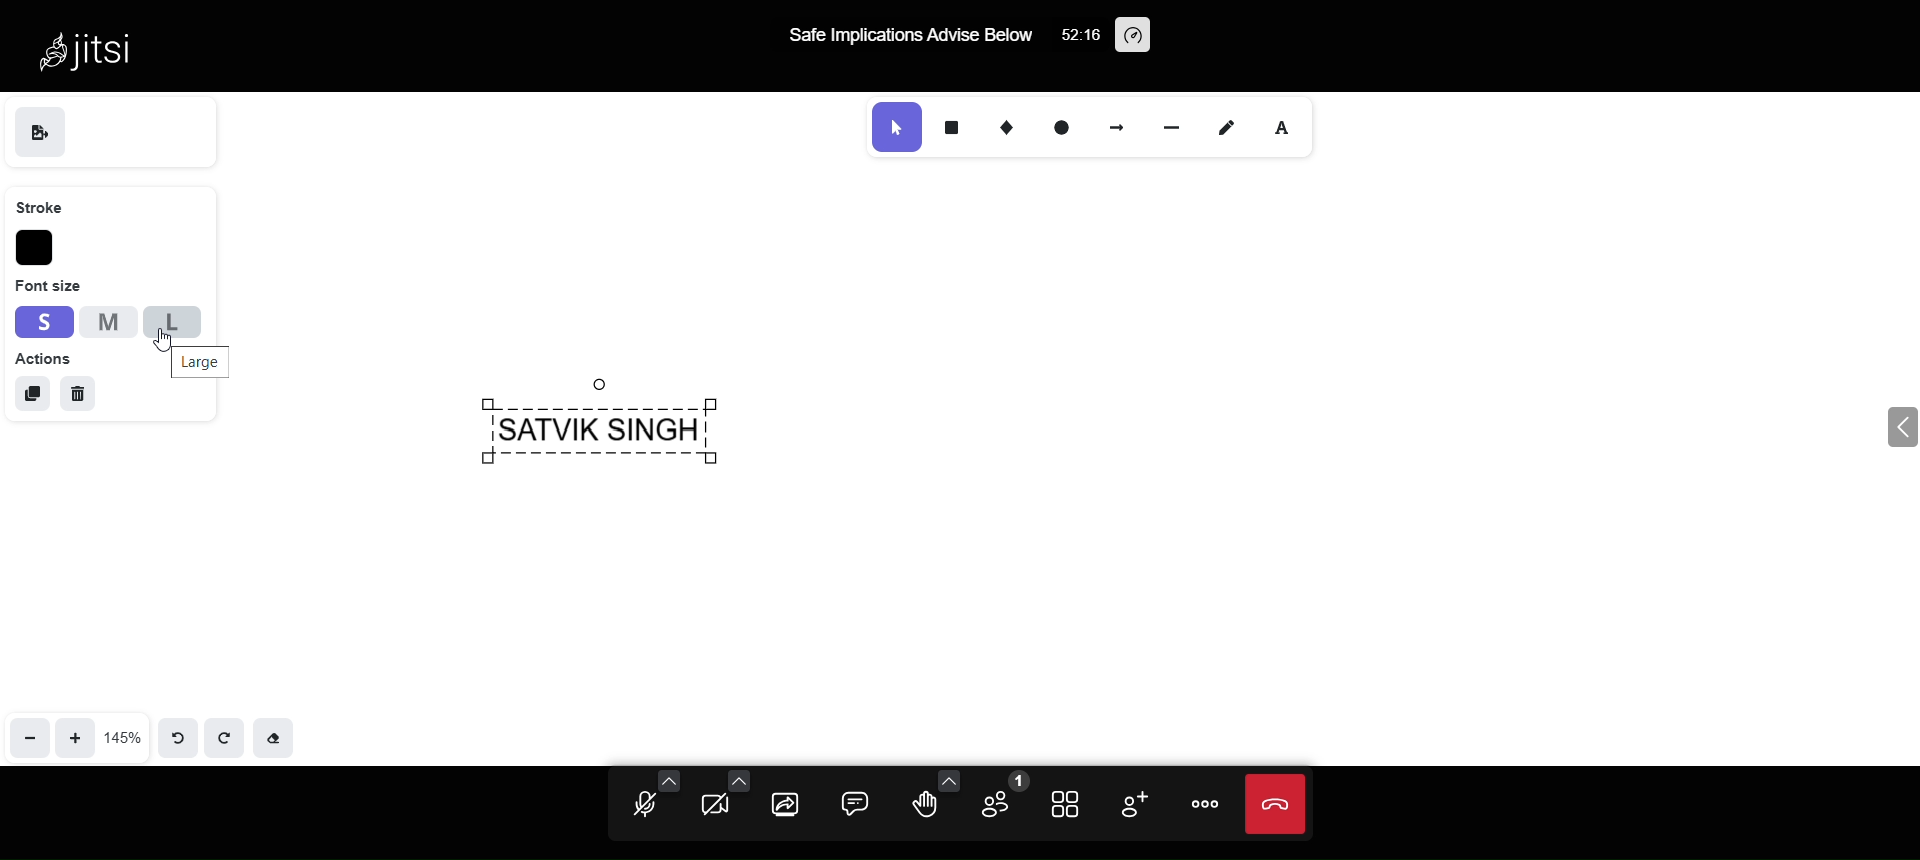  What do you see at coordinates (169, 323) in the screenshot?
I see `Large` at bounding box center [169, 323].